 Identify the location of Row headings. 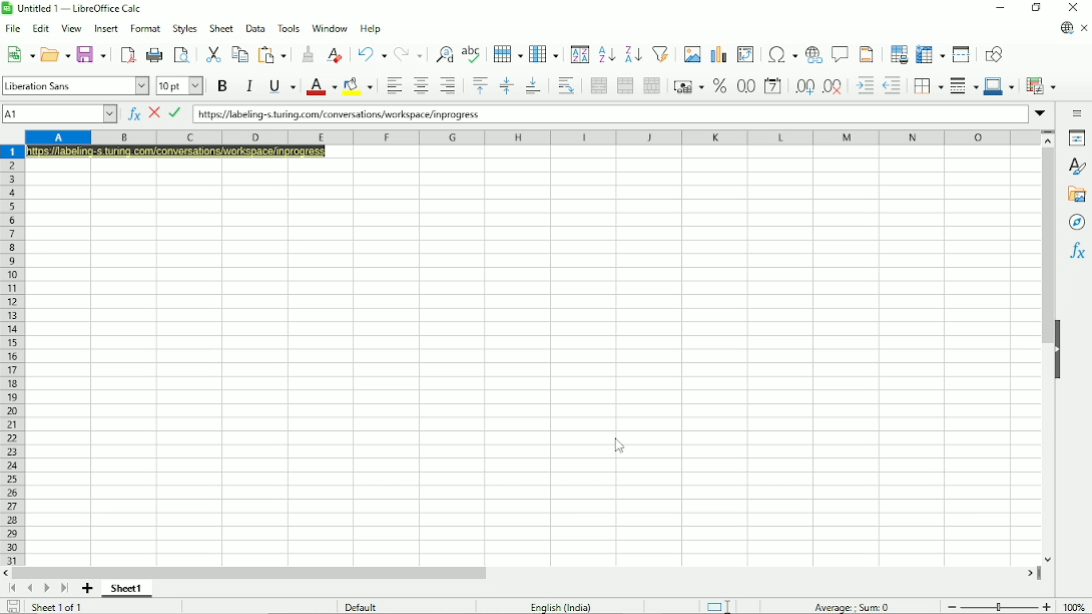
(12, 355).